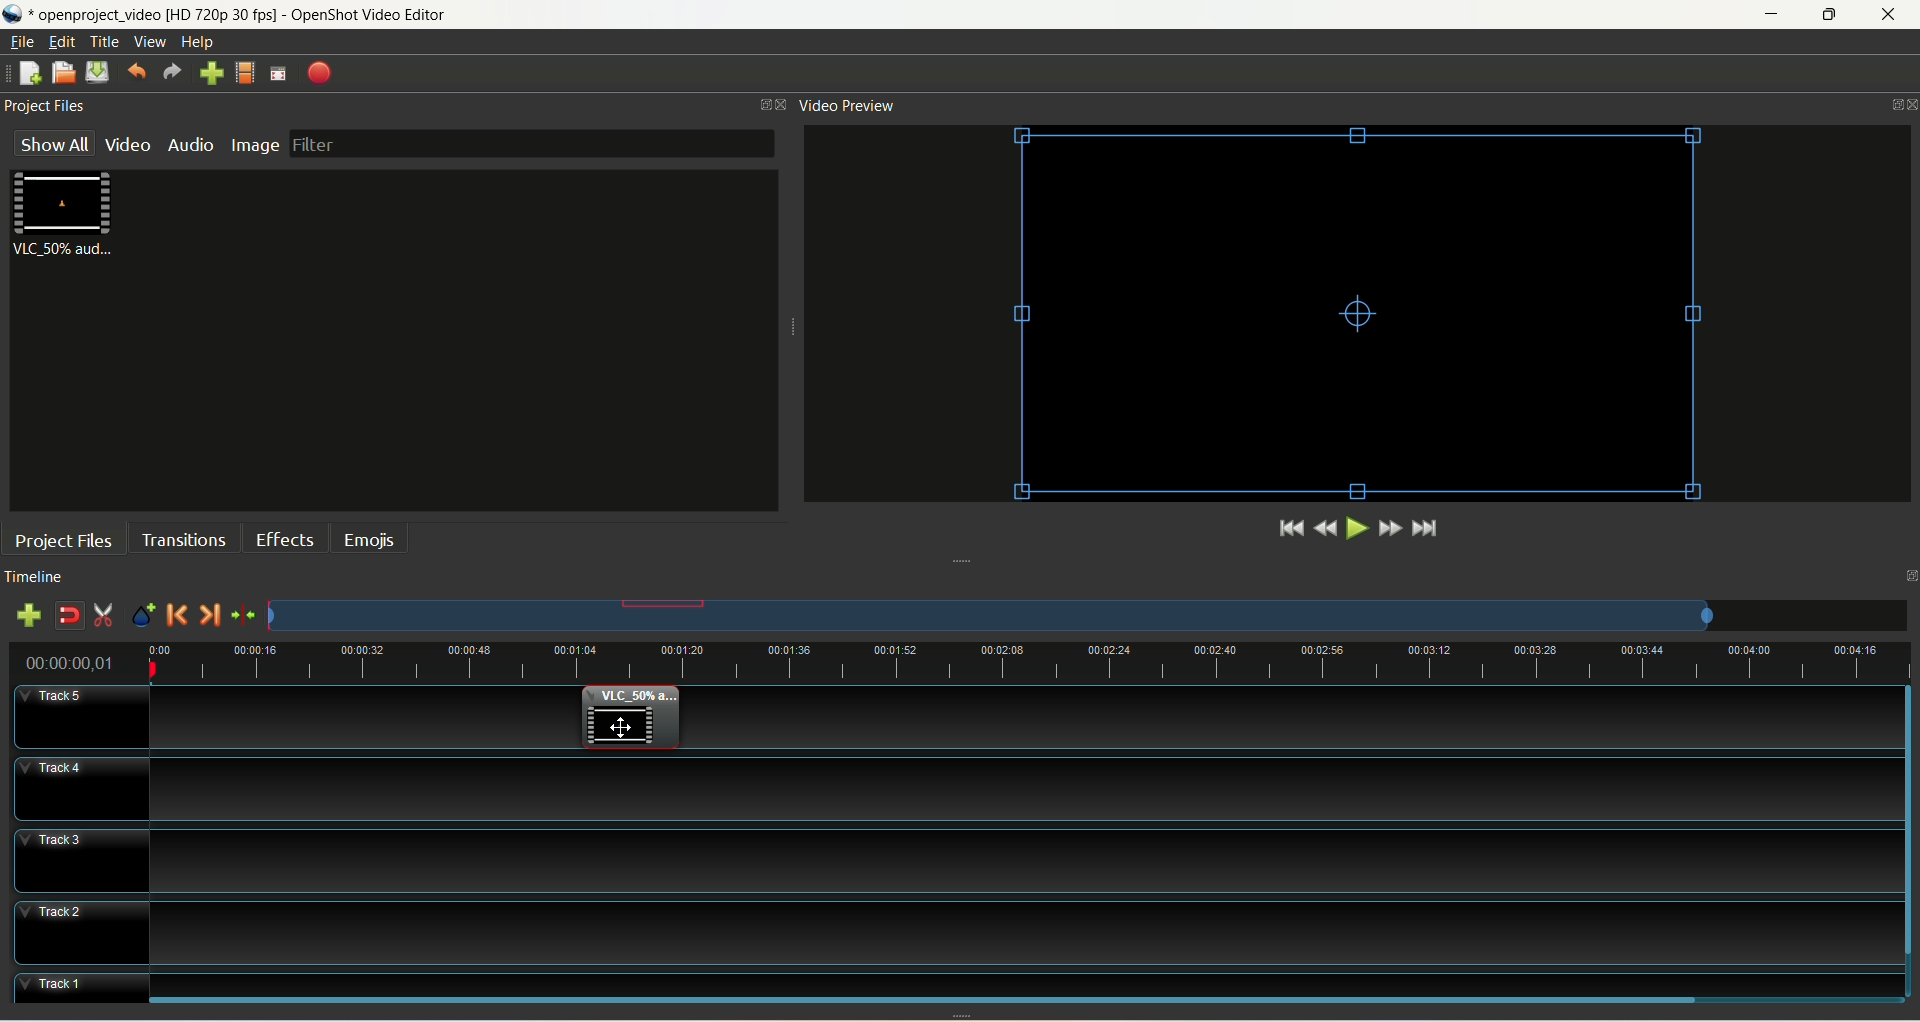  What do you see at coordinates (774, 105) in the screenshot?
I see `Panel control menu` at bounding box center [774, 105].